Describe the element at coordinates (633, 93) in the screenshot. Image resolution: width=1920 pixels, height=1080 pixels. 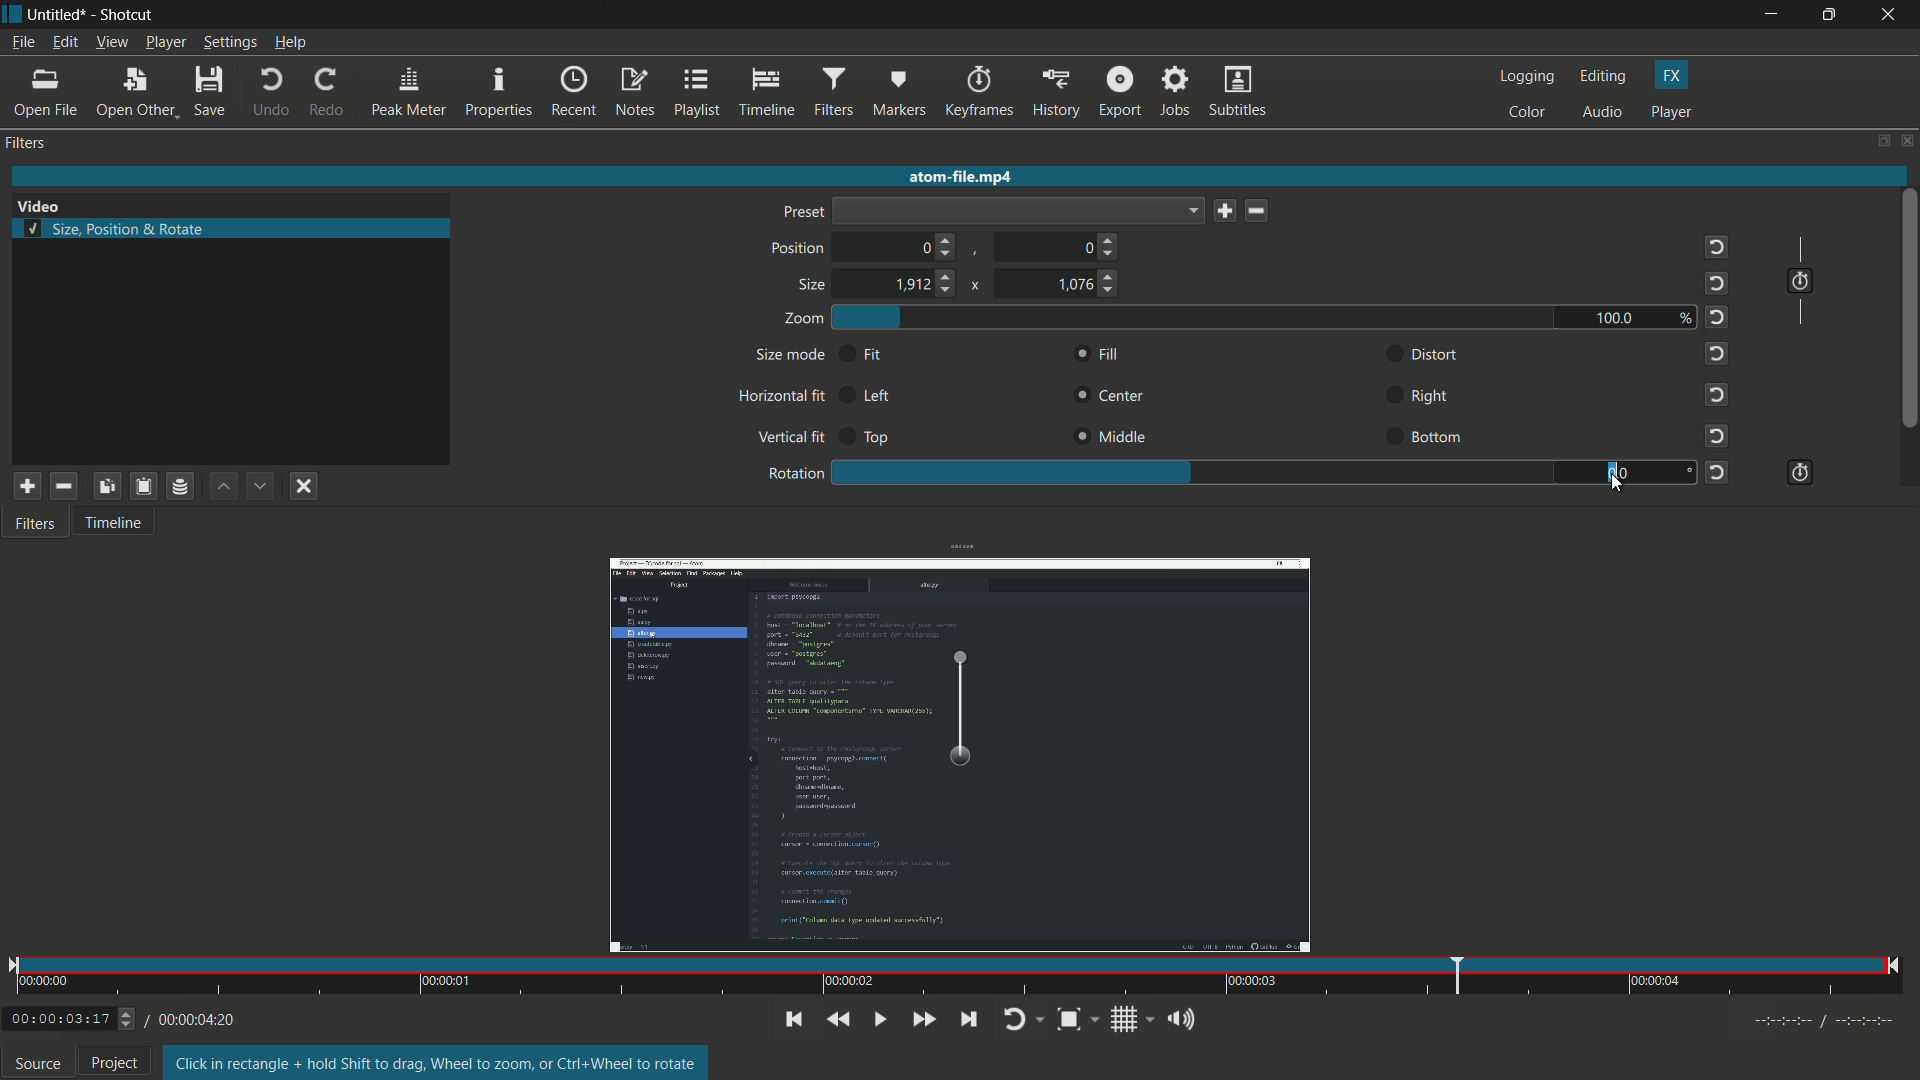
I see `notes` at that location.